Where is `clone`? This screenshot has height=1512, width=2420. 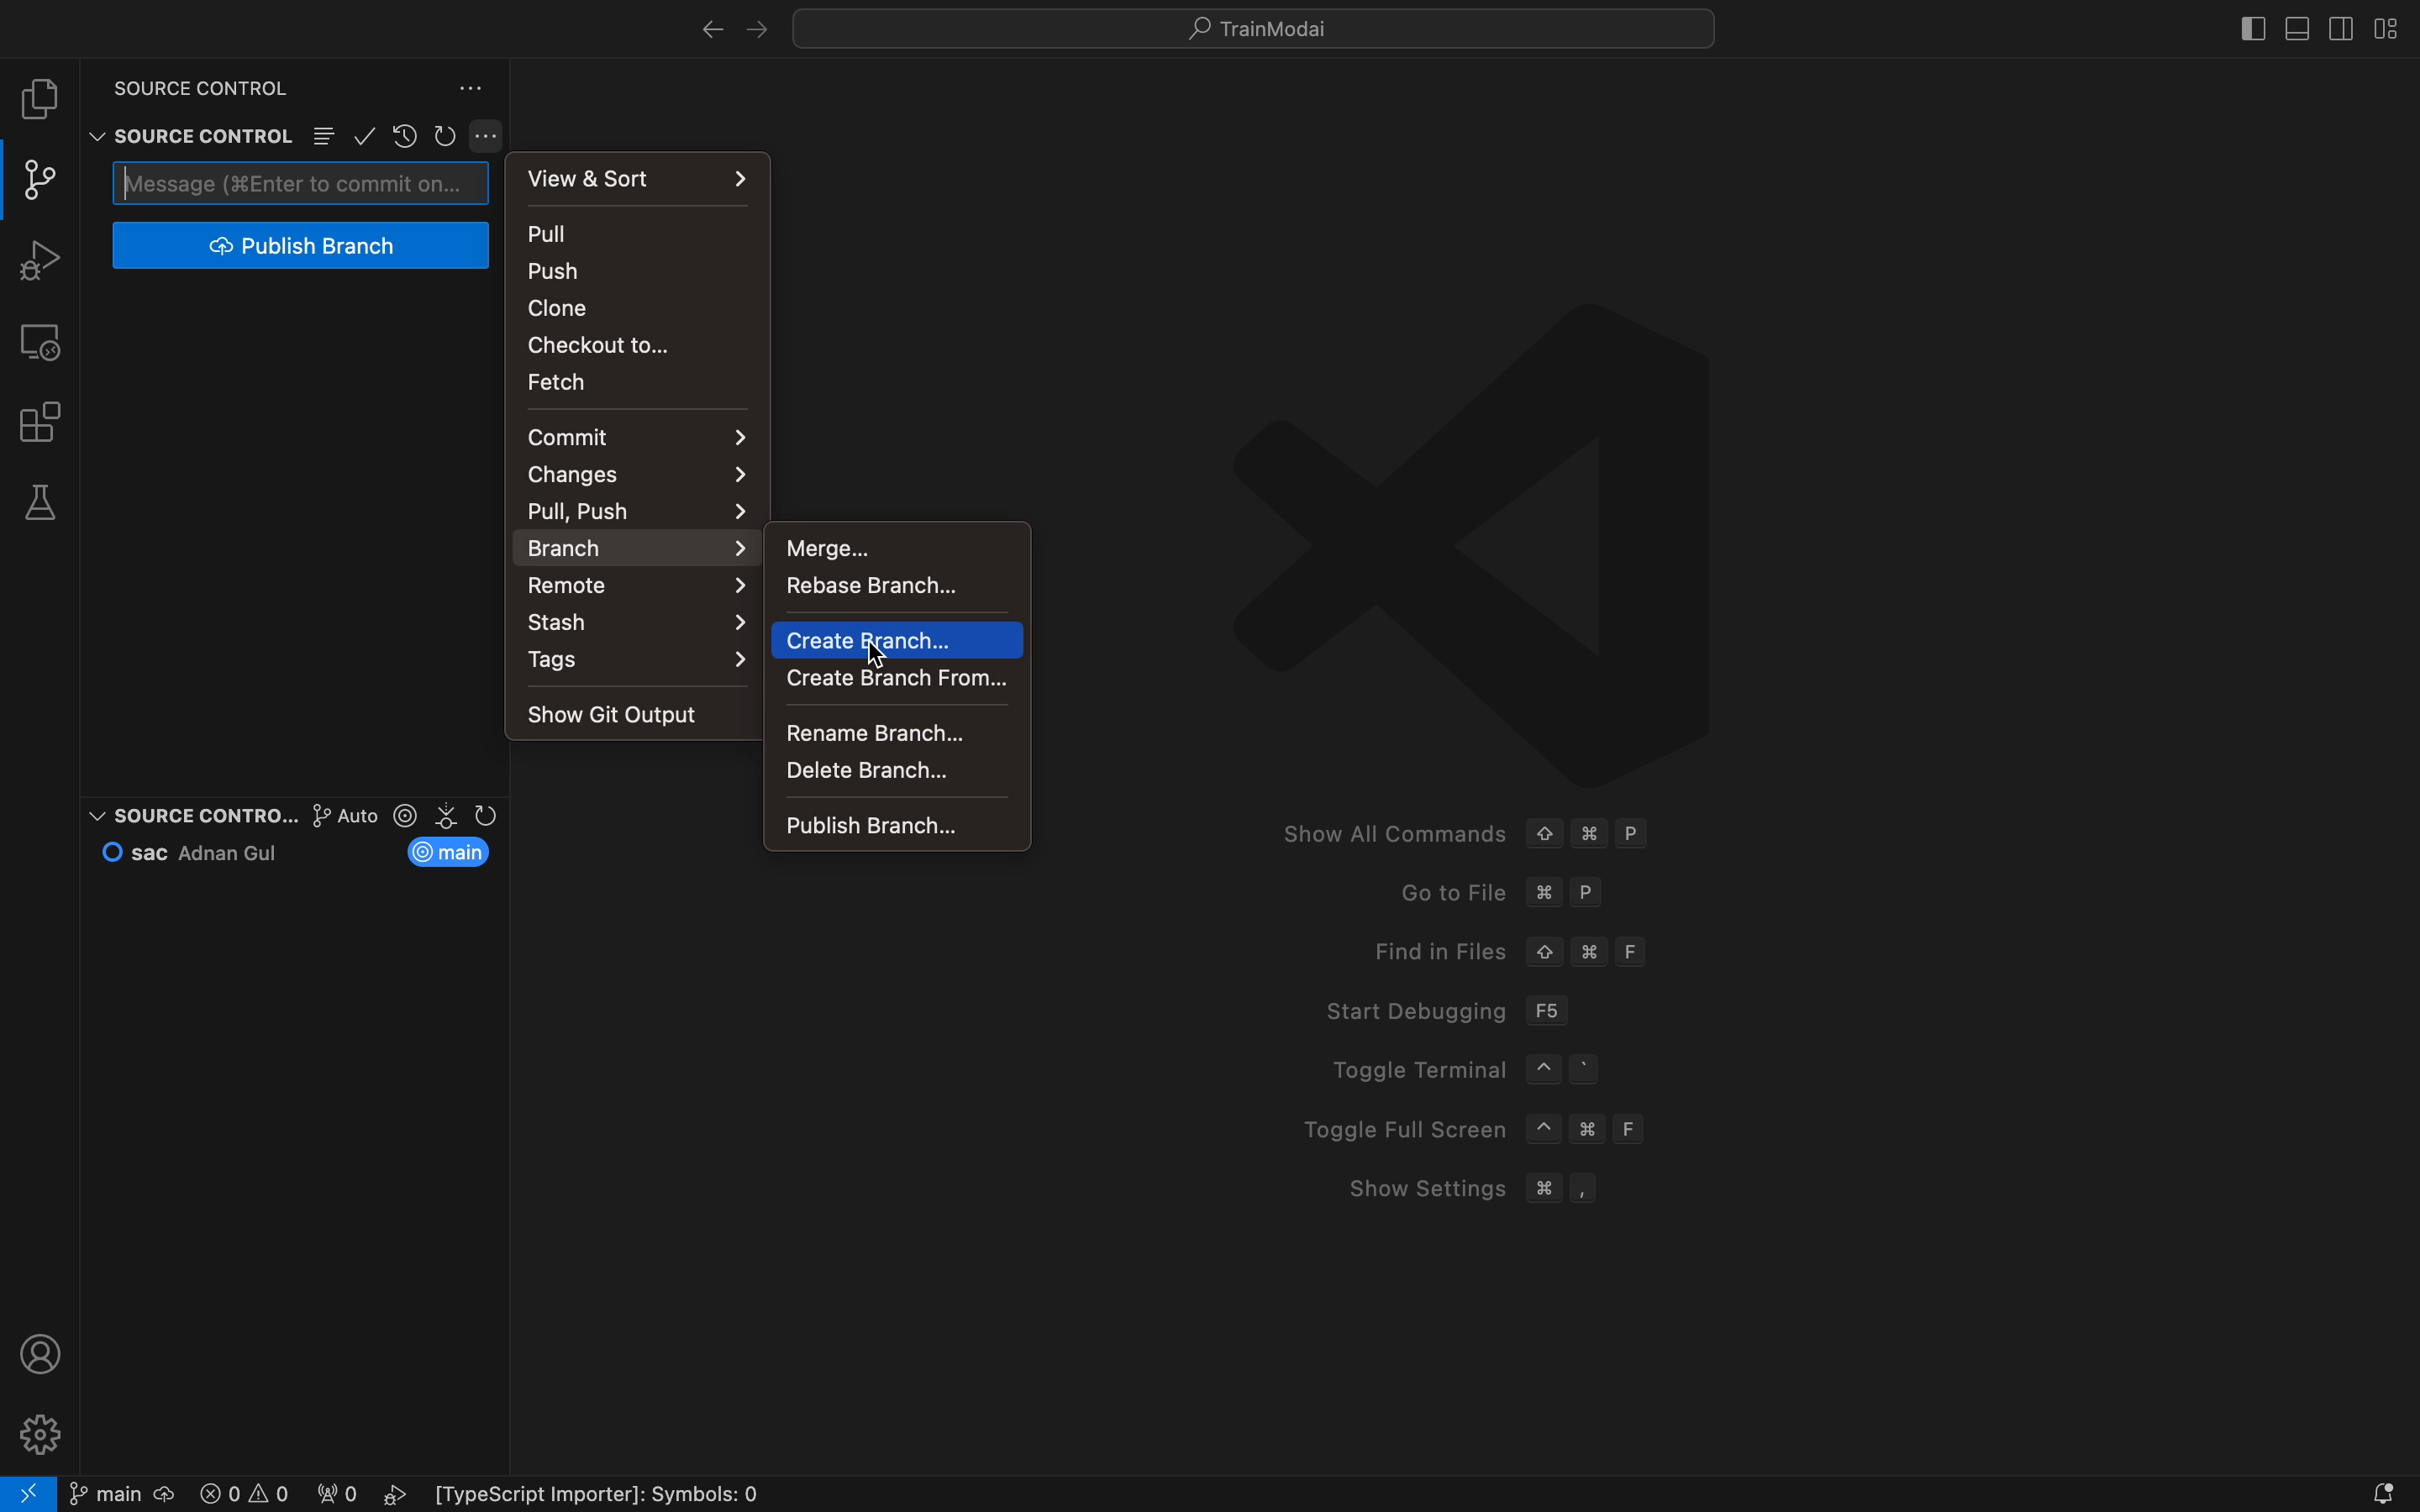
clone is located at coordinates (631, 307).